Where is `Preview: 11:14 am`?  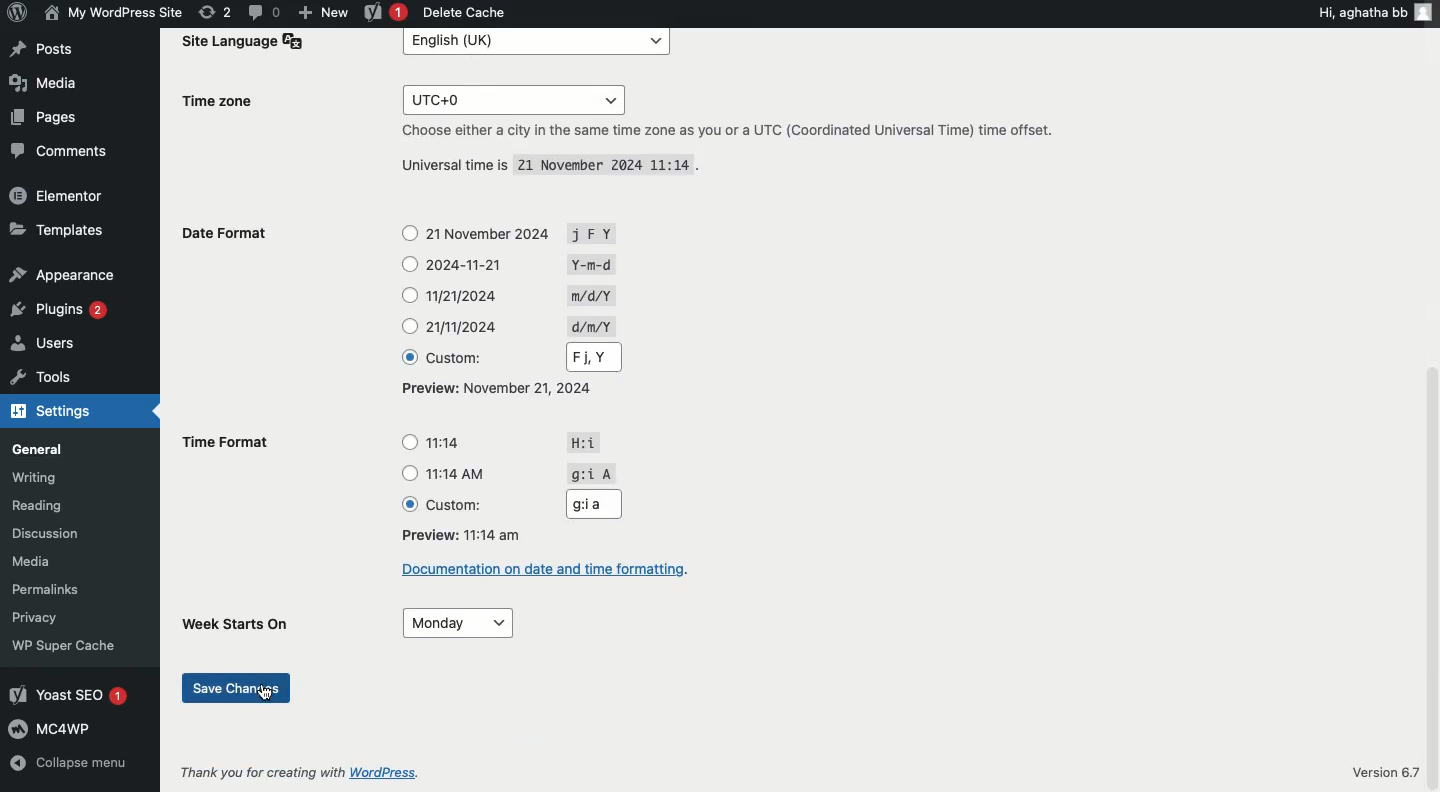 Preview: 11:14 am is located at coordinates (459, 535).